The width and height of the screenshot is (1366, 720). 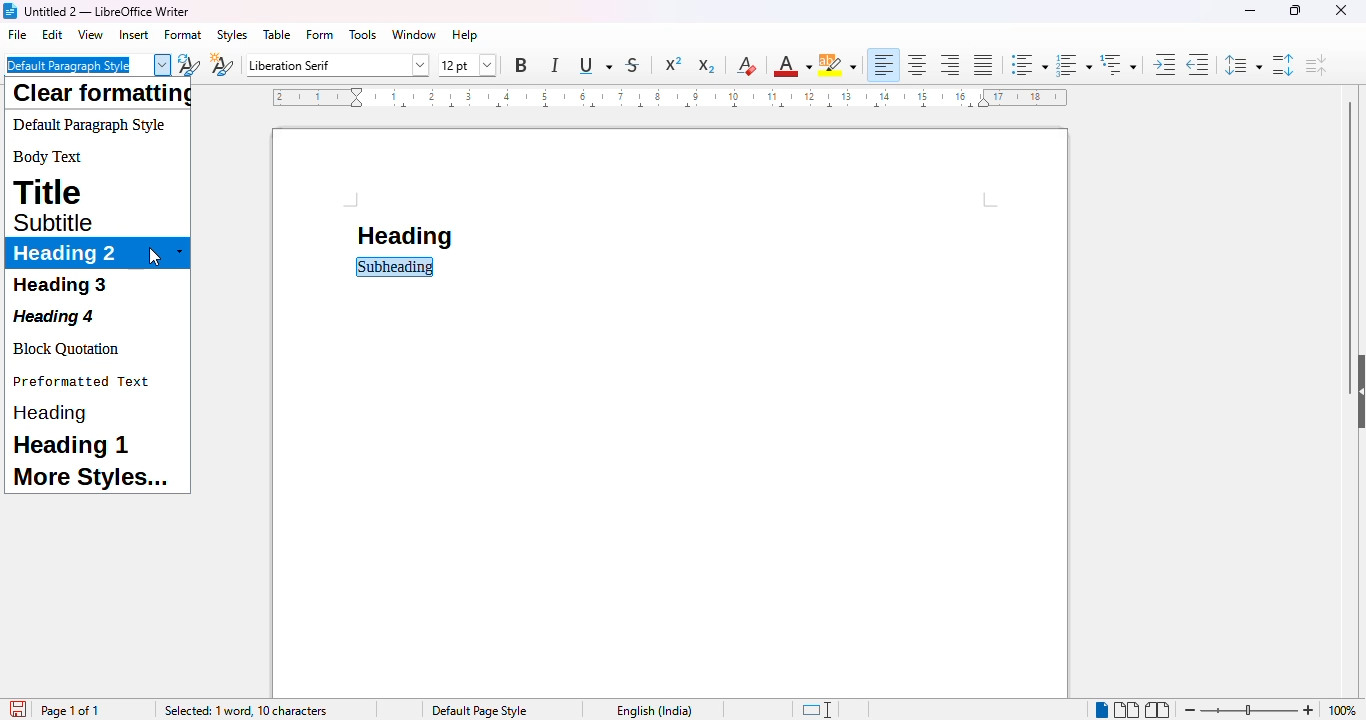 I want to click on standard selection, so click(x=817, y=710).